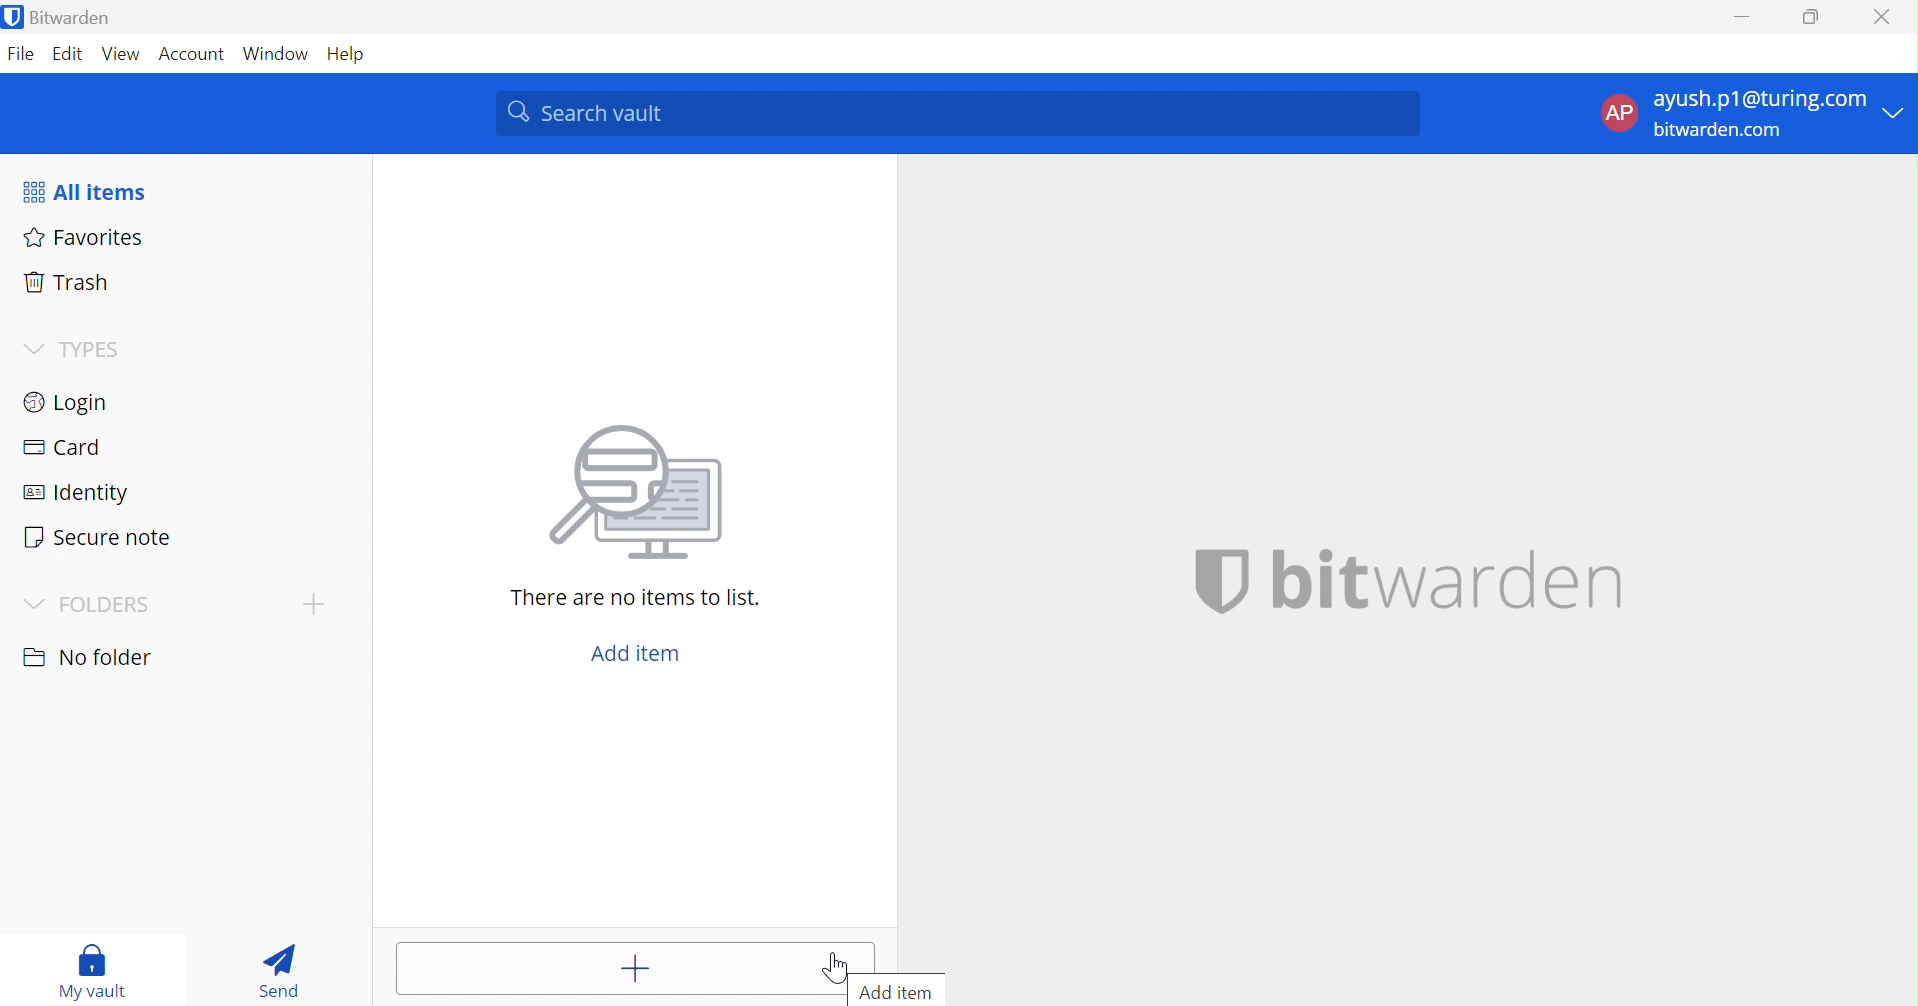  I want to click on Add item, so click(640, 655).